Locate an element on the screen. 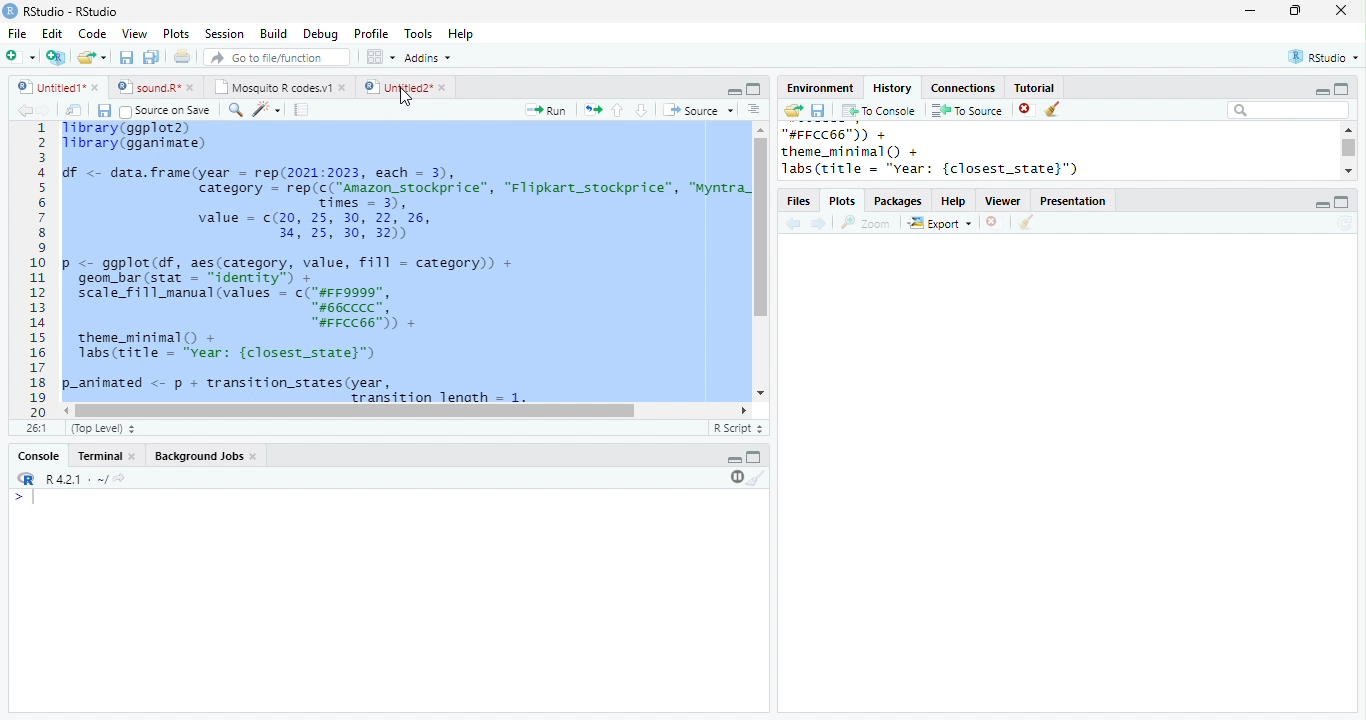 The image size is (1366, 720). (Top Level) is located at coordinates (103, 428).